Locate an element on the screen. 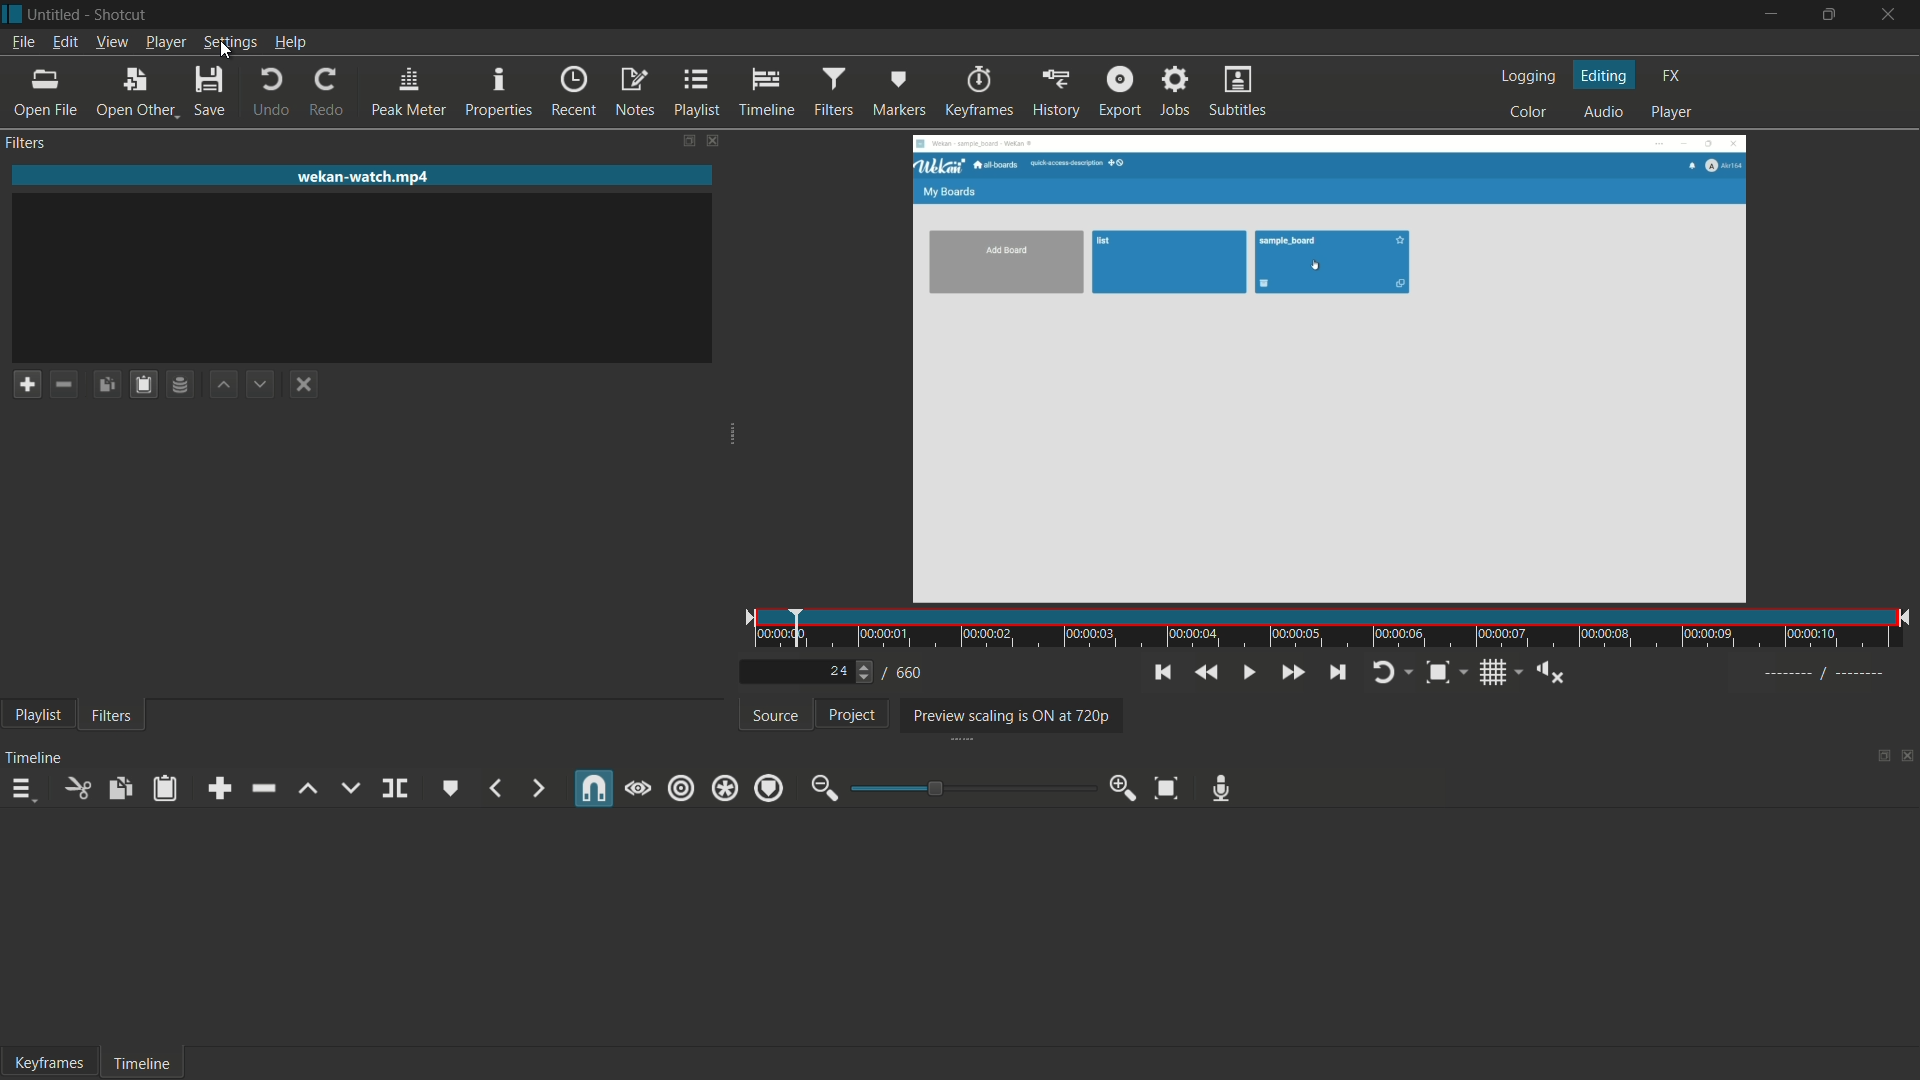  close app is located at coordinates (1891, 14).